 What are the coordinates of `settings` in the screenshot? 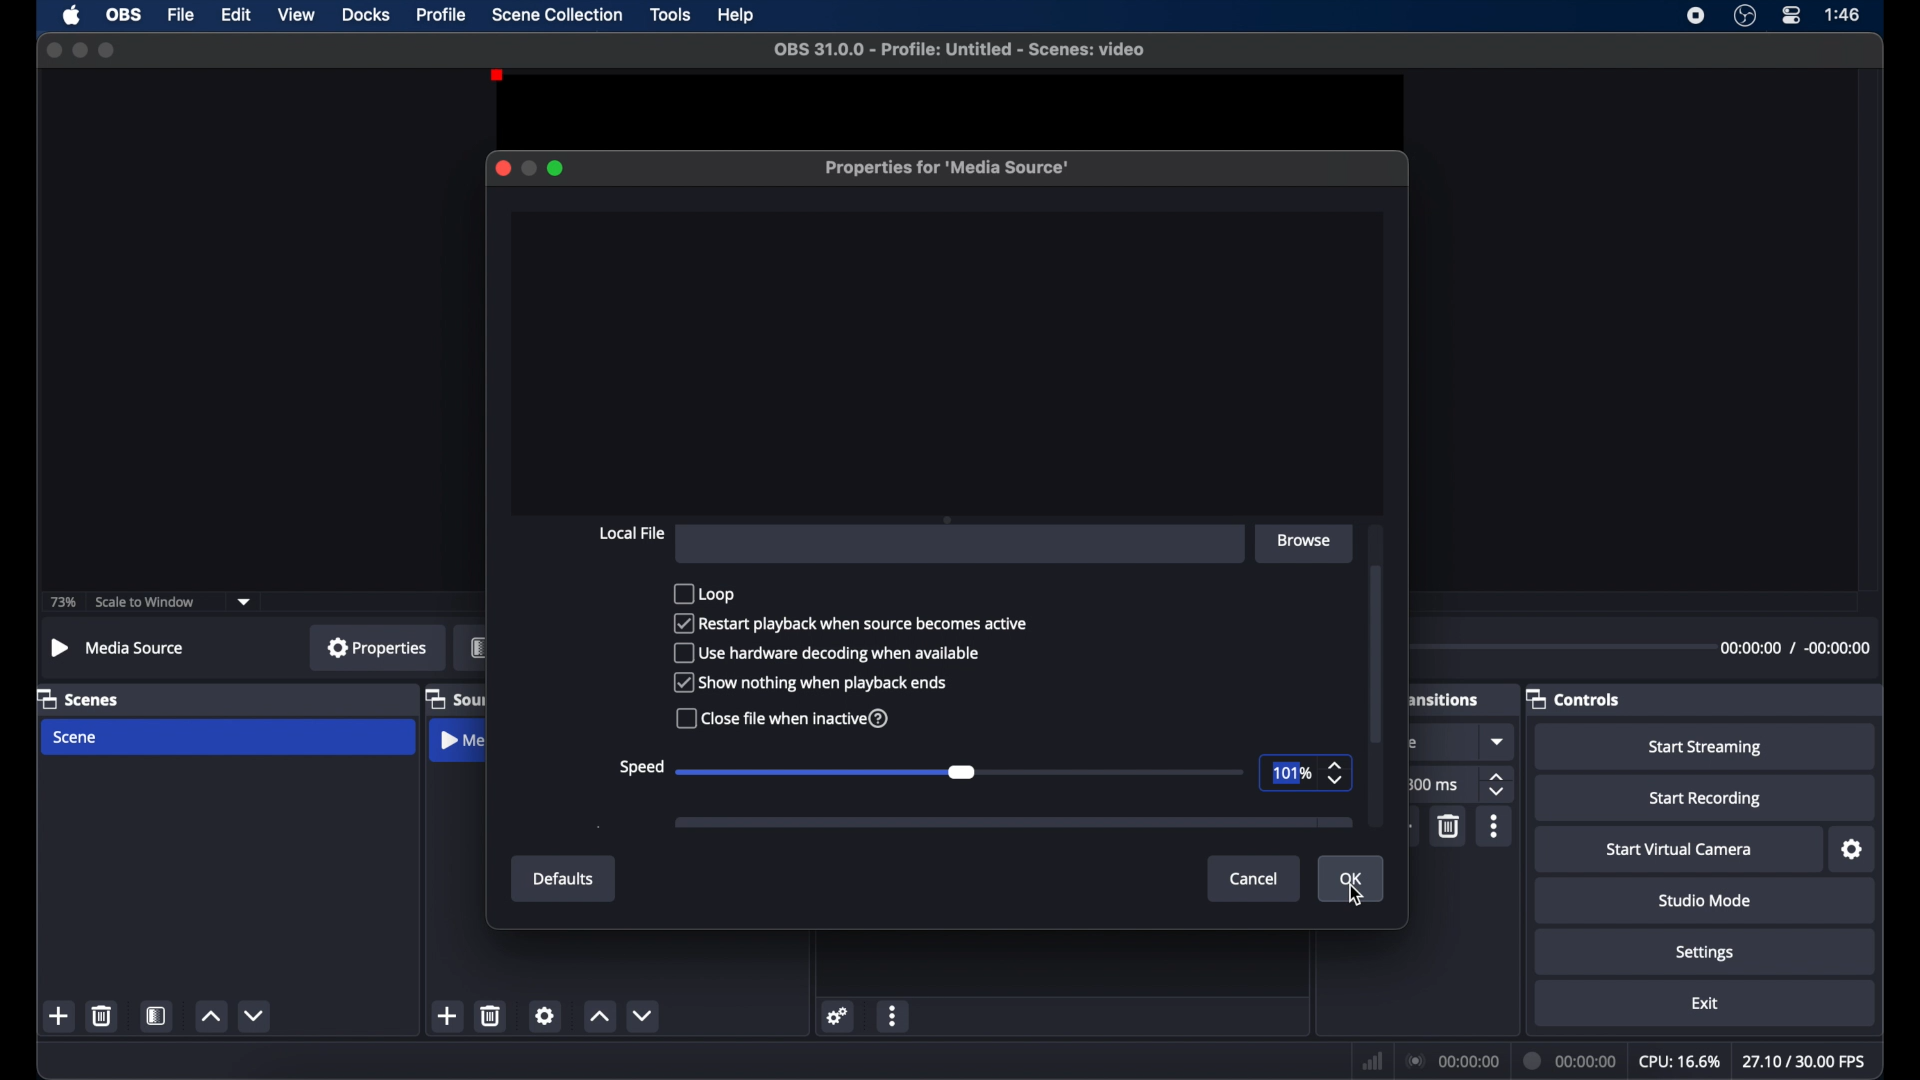 It's located at (1706, 954).